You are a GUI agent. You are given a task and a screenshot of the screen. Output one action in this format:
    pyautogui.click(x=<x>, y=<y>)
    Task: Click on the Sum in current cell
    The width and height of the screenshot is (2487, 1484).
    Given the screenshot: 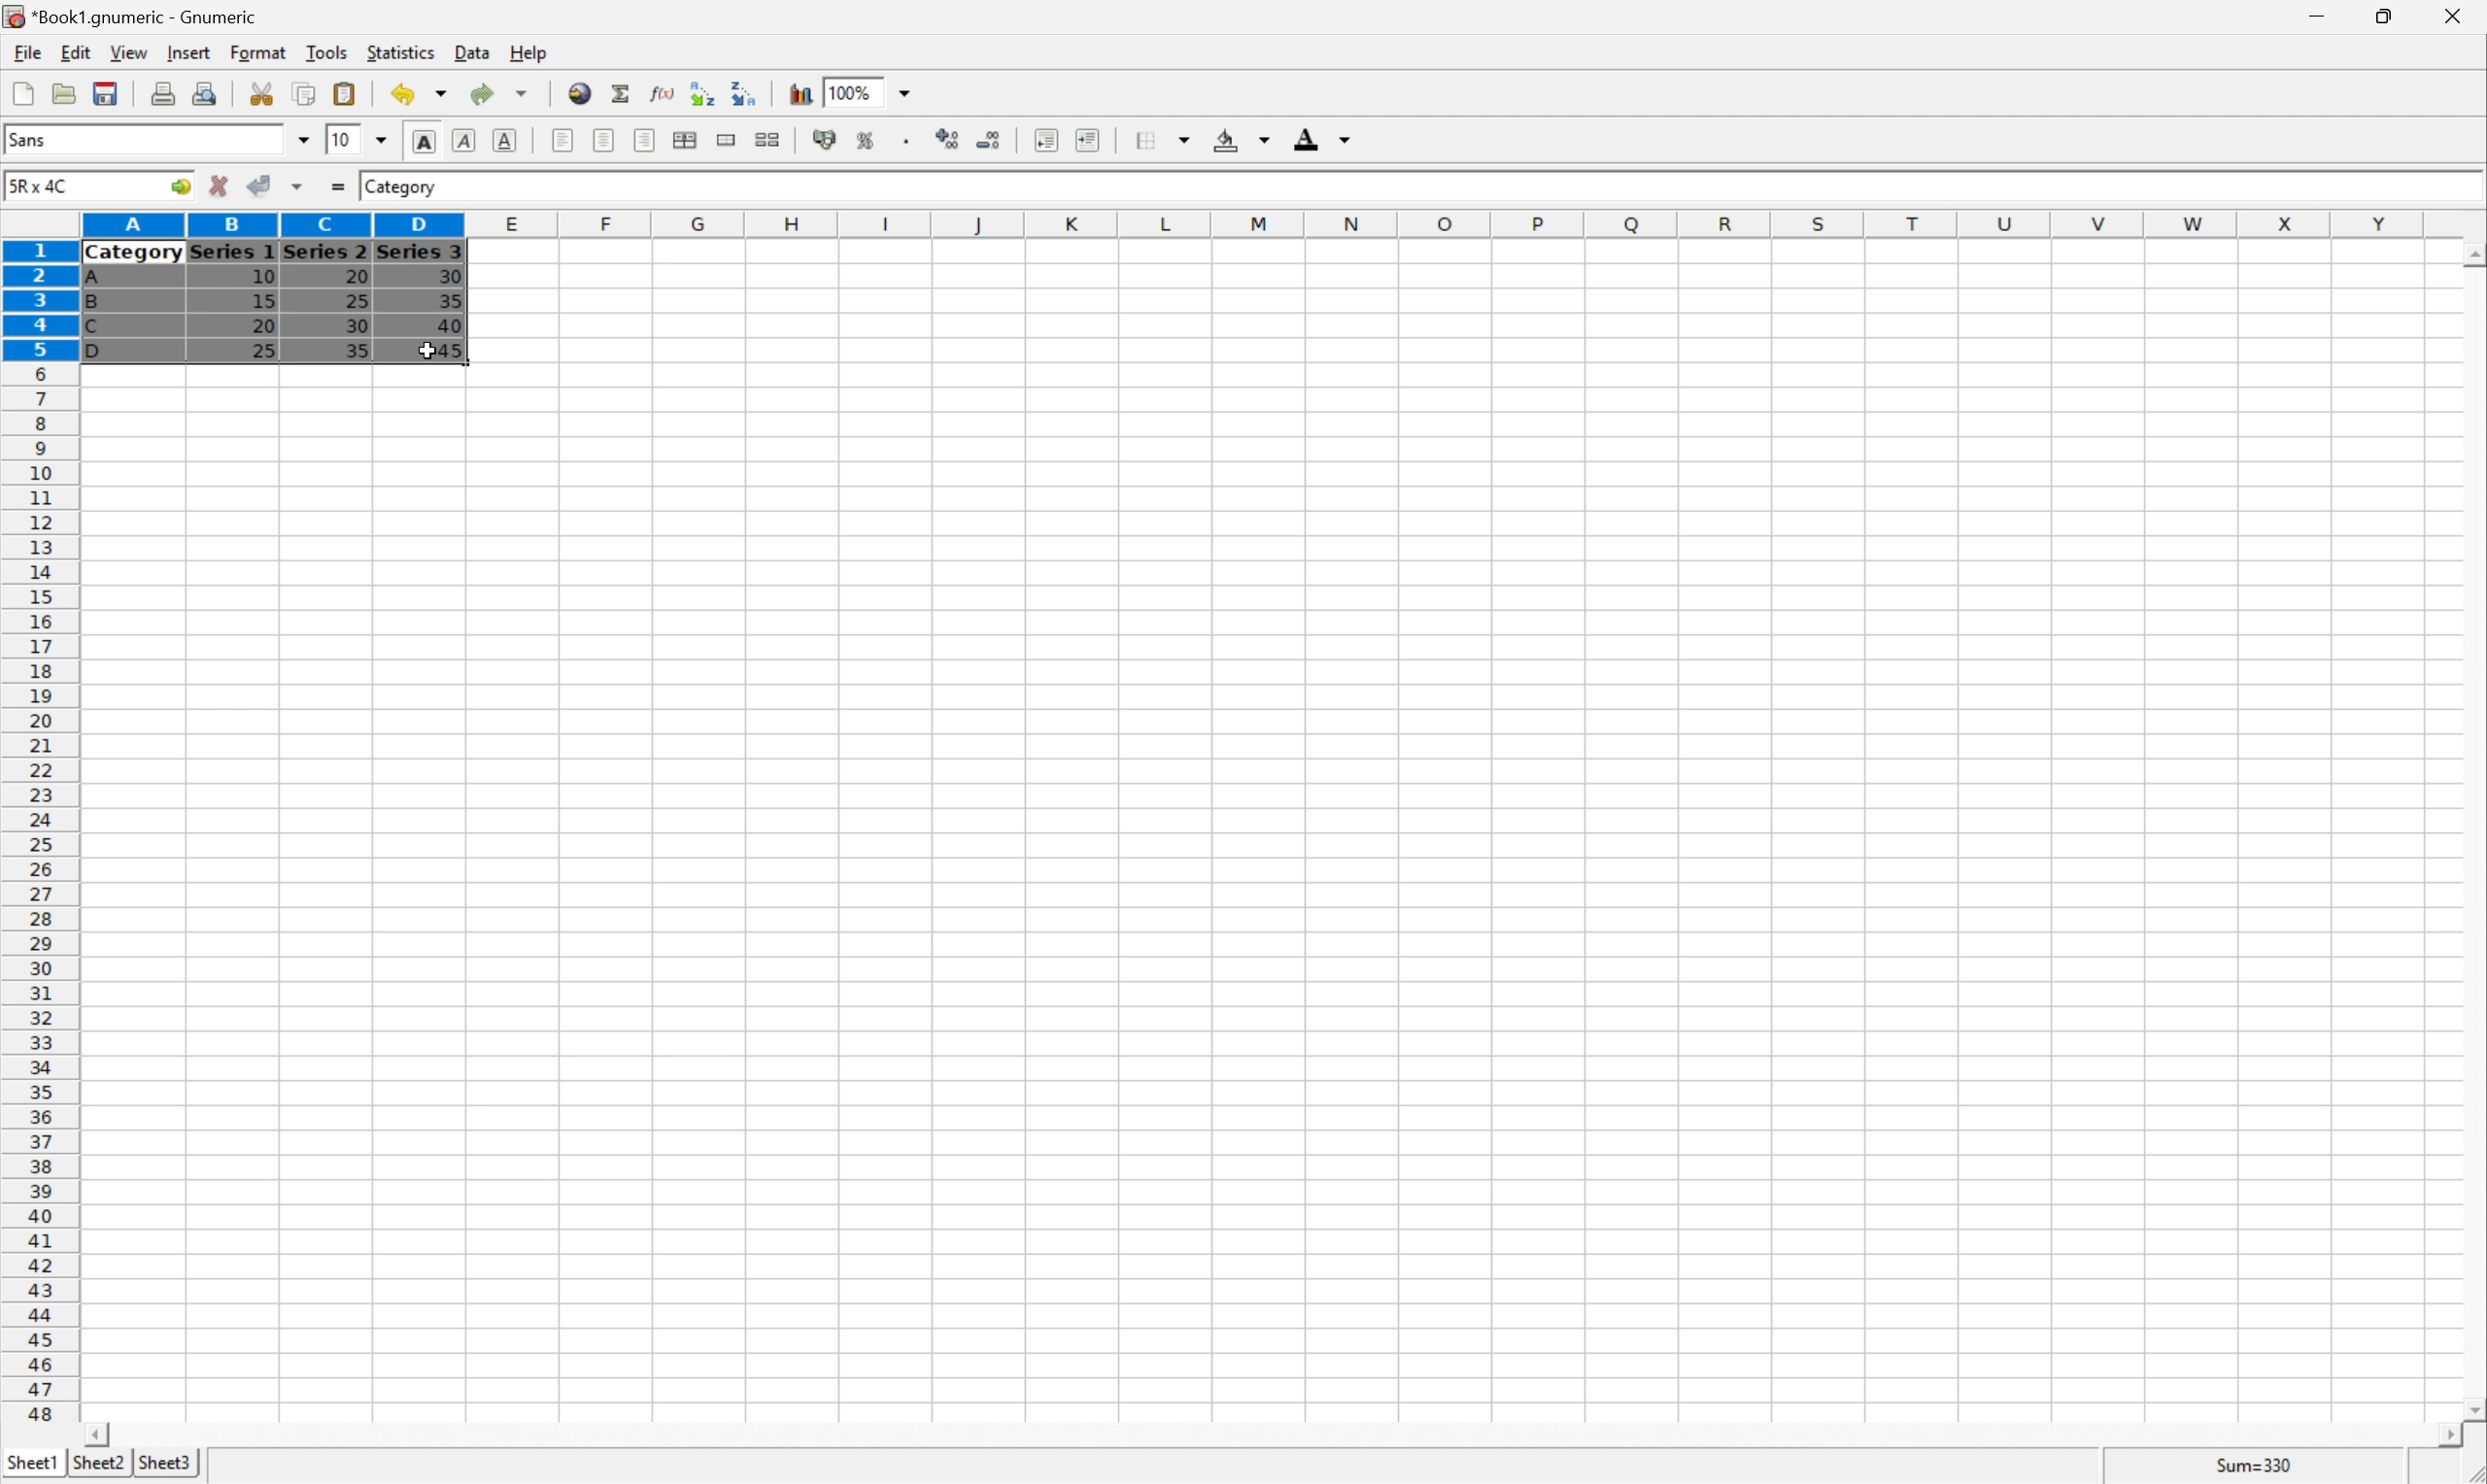 What is the action you would take?
    pyautogui.click(x=623, y=93)
    